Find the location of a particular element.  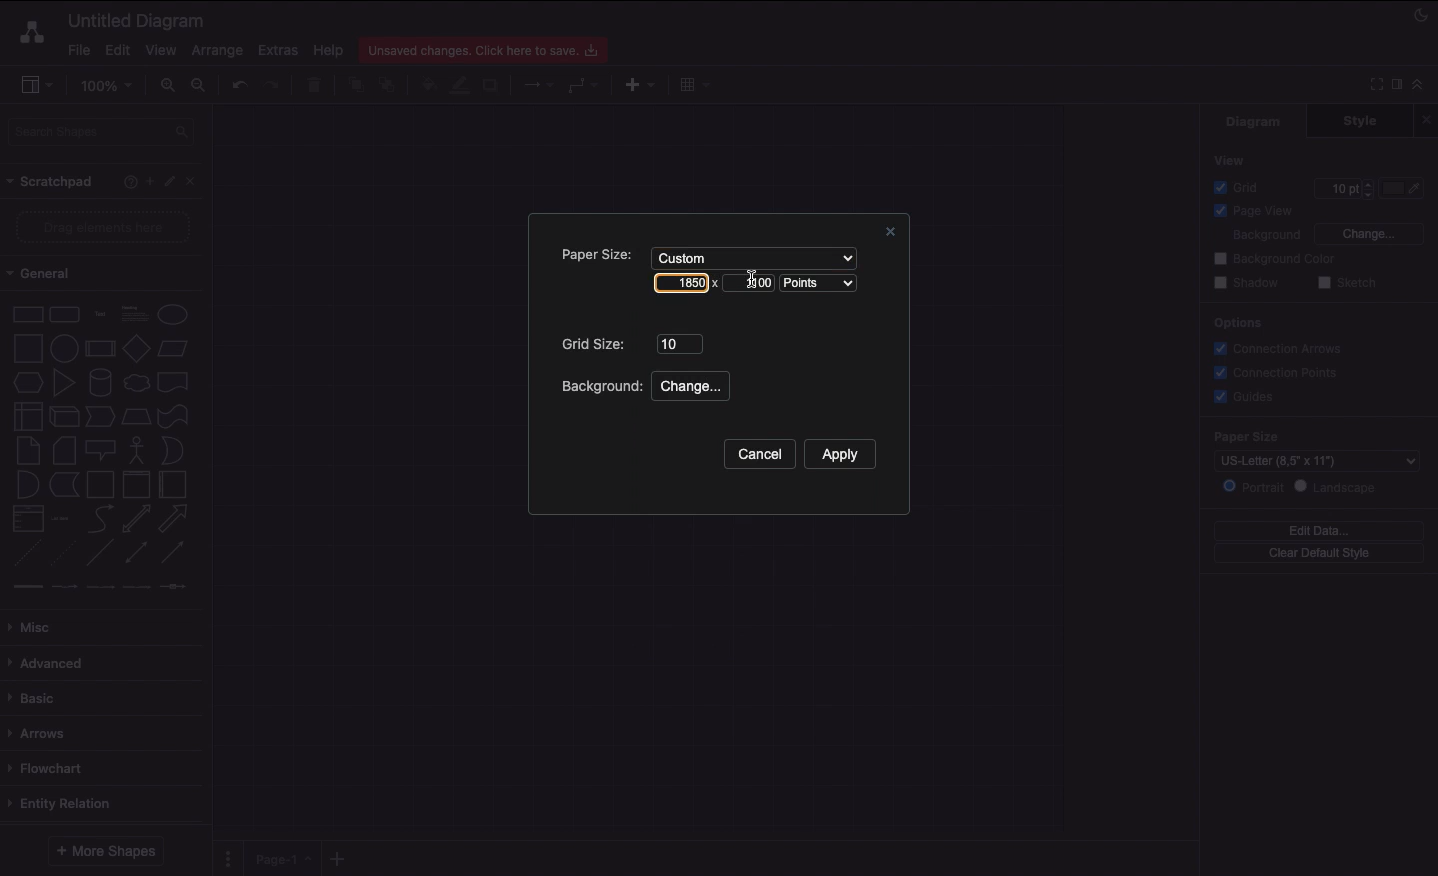

connector 5 is located at coordinates (175, 586).